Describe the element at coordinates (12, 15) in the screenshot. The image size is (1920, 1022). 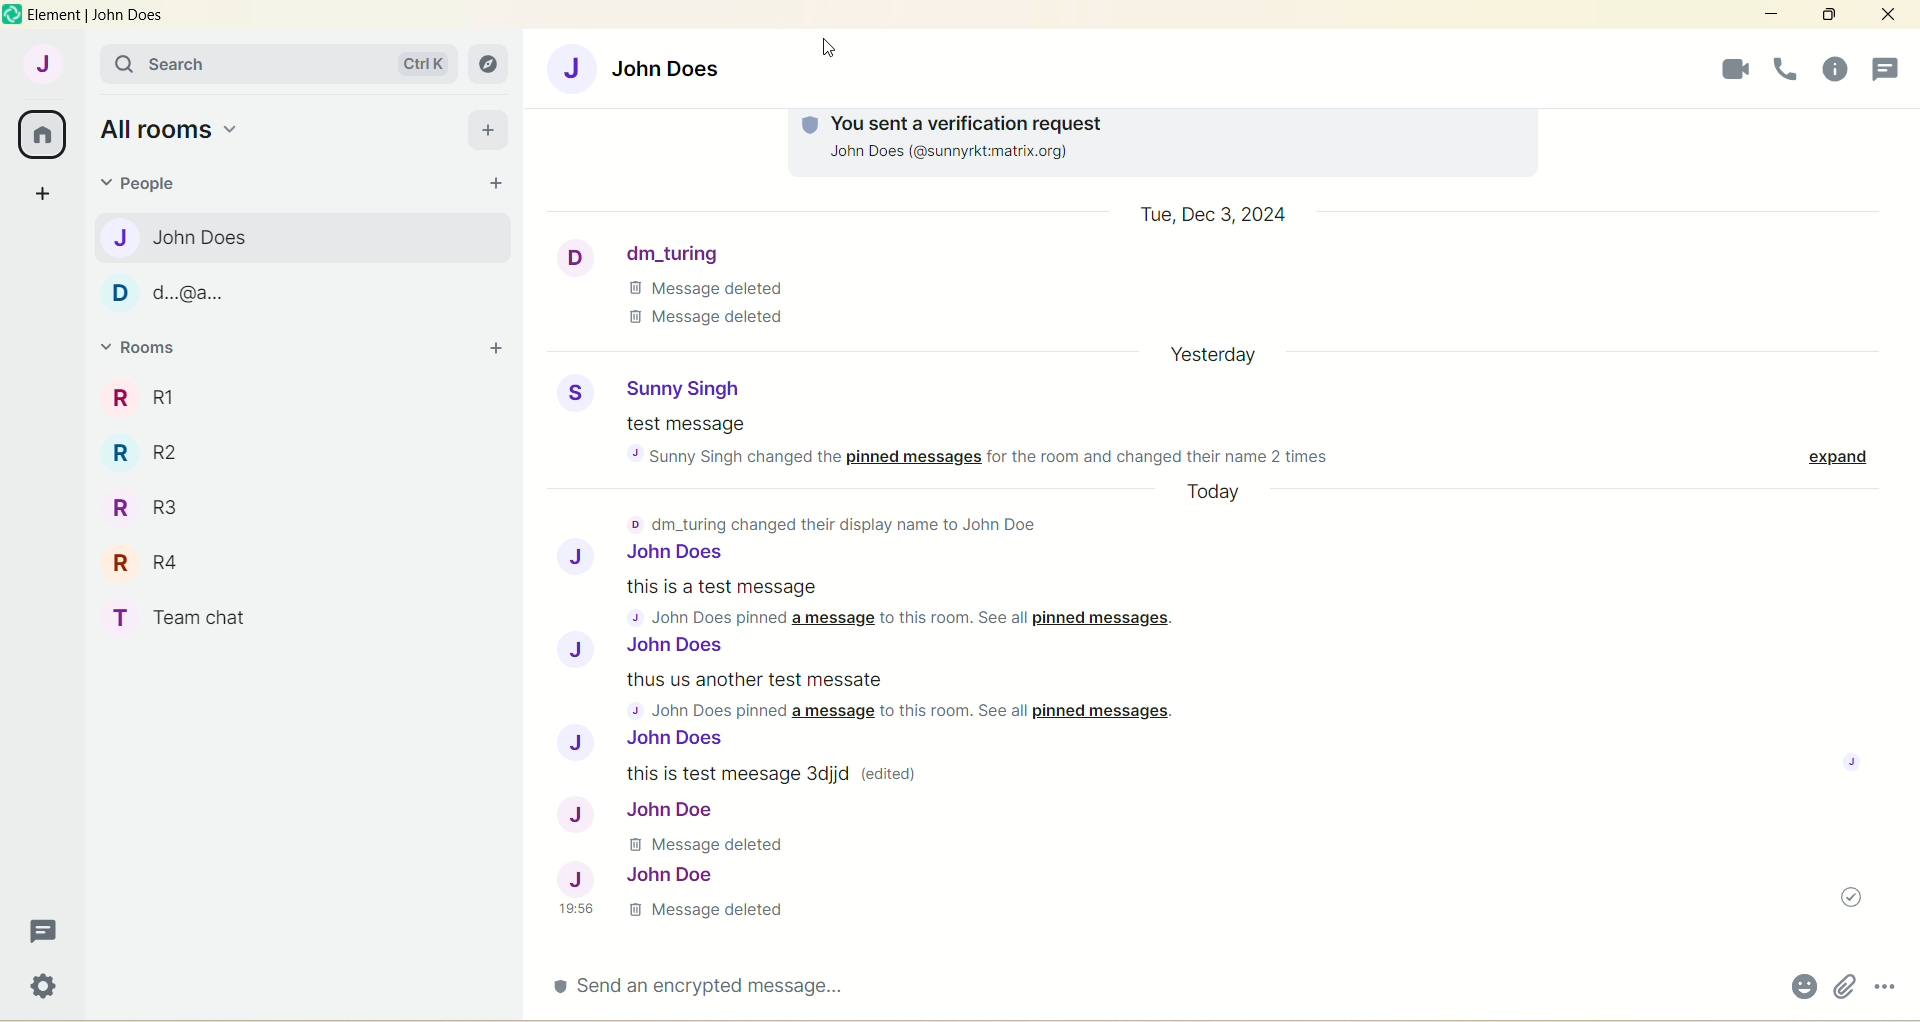
I see `logo` at that location.